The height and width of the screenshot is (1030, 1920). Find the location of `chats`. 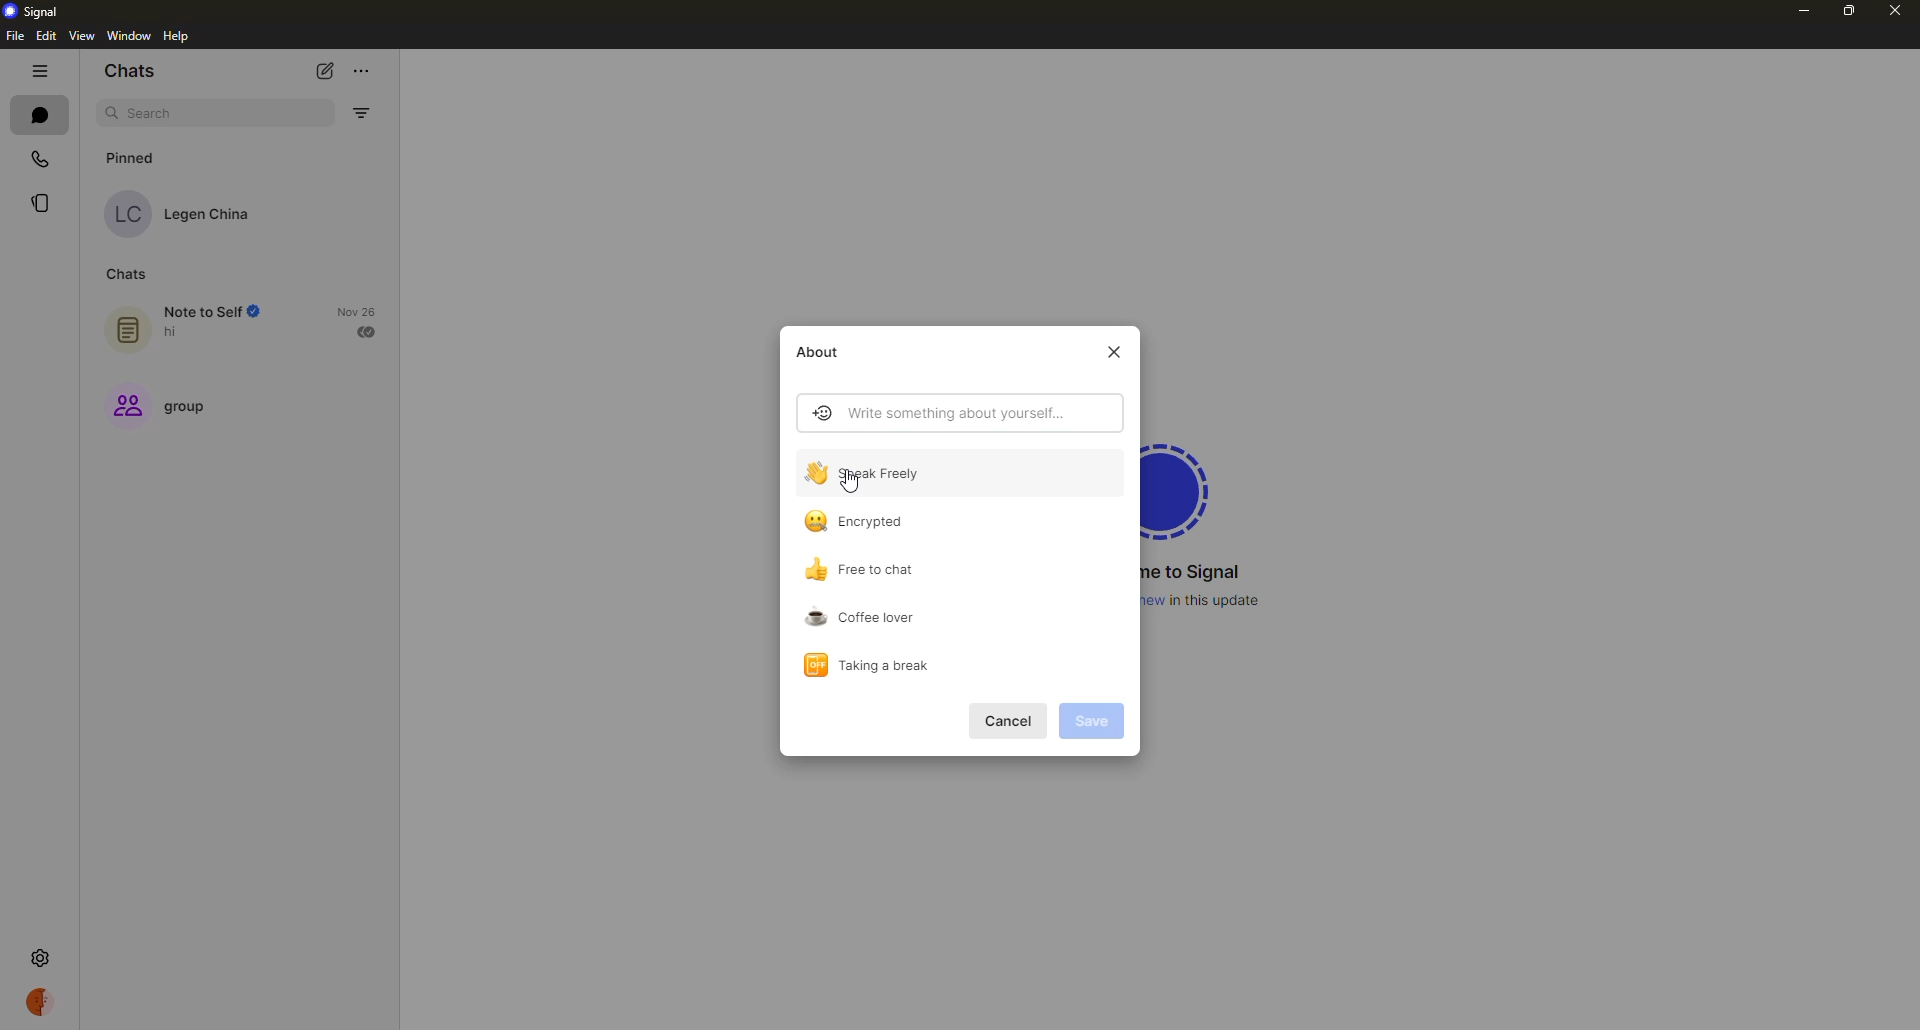

chats is located at coordinates (132, 72).